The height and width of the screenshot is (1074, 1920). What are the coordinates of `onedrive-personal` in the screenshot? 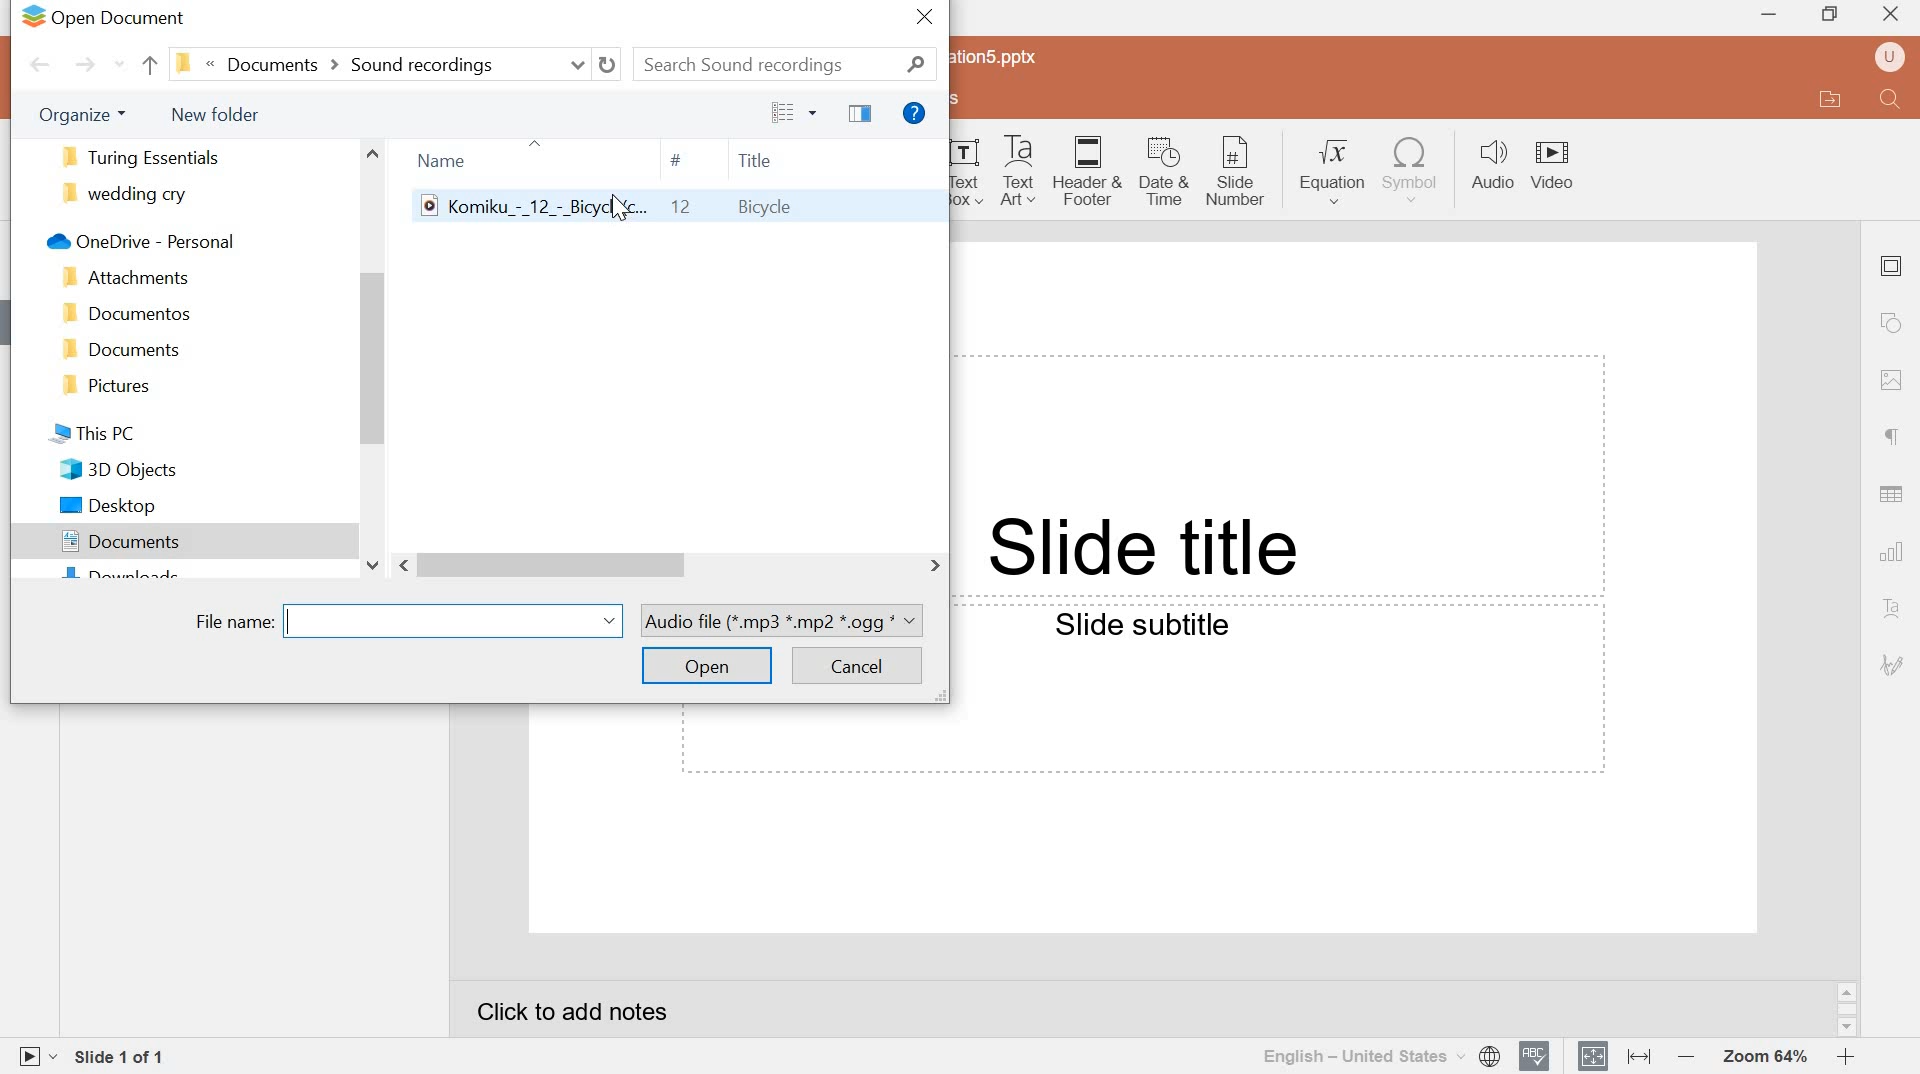 It's located at (137, 242).